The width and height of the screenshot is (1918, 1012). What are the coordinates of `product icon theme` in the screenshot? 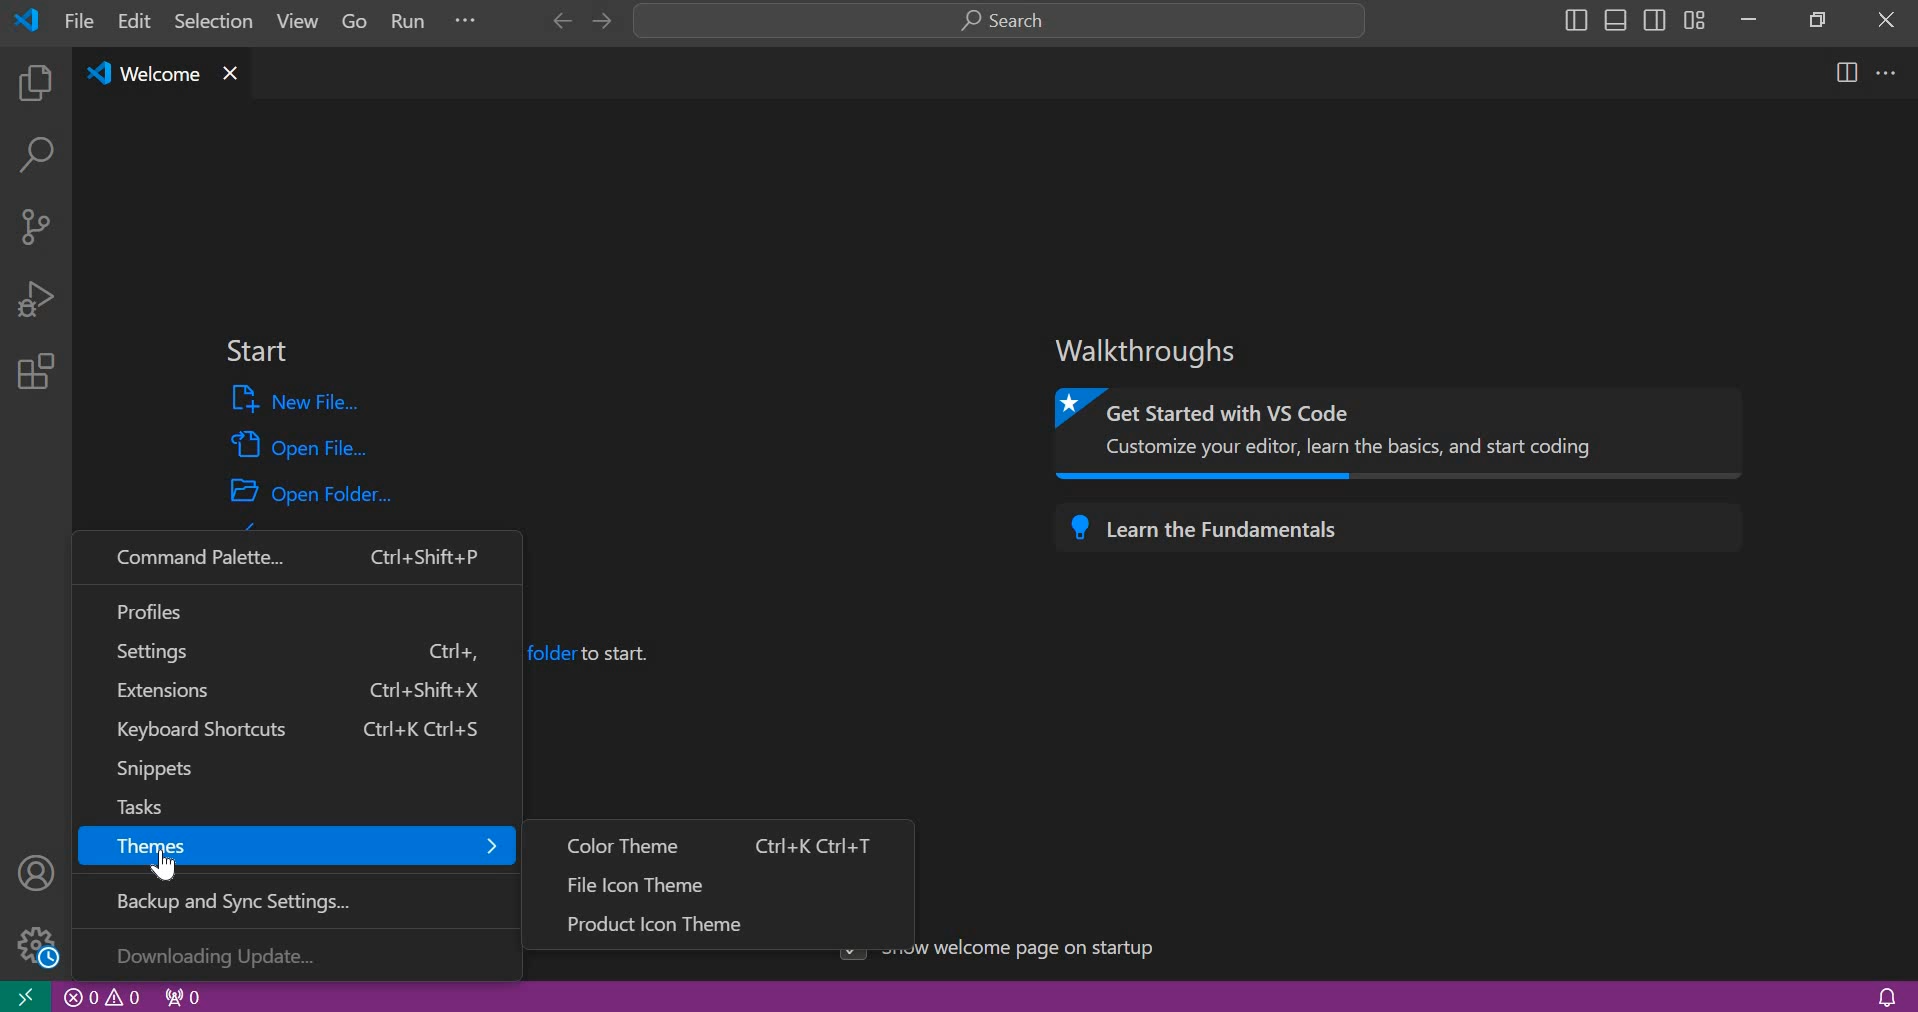 It's located at (722, 923).